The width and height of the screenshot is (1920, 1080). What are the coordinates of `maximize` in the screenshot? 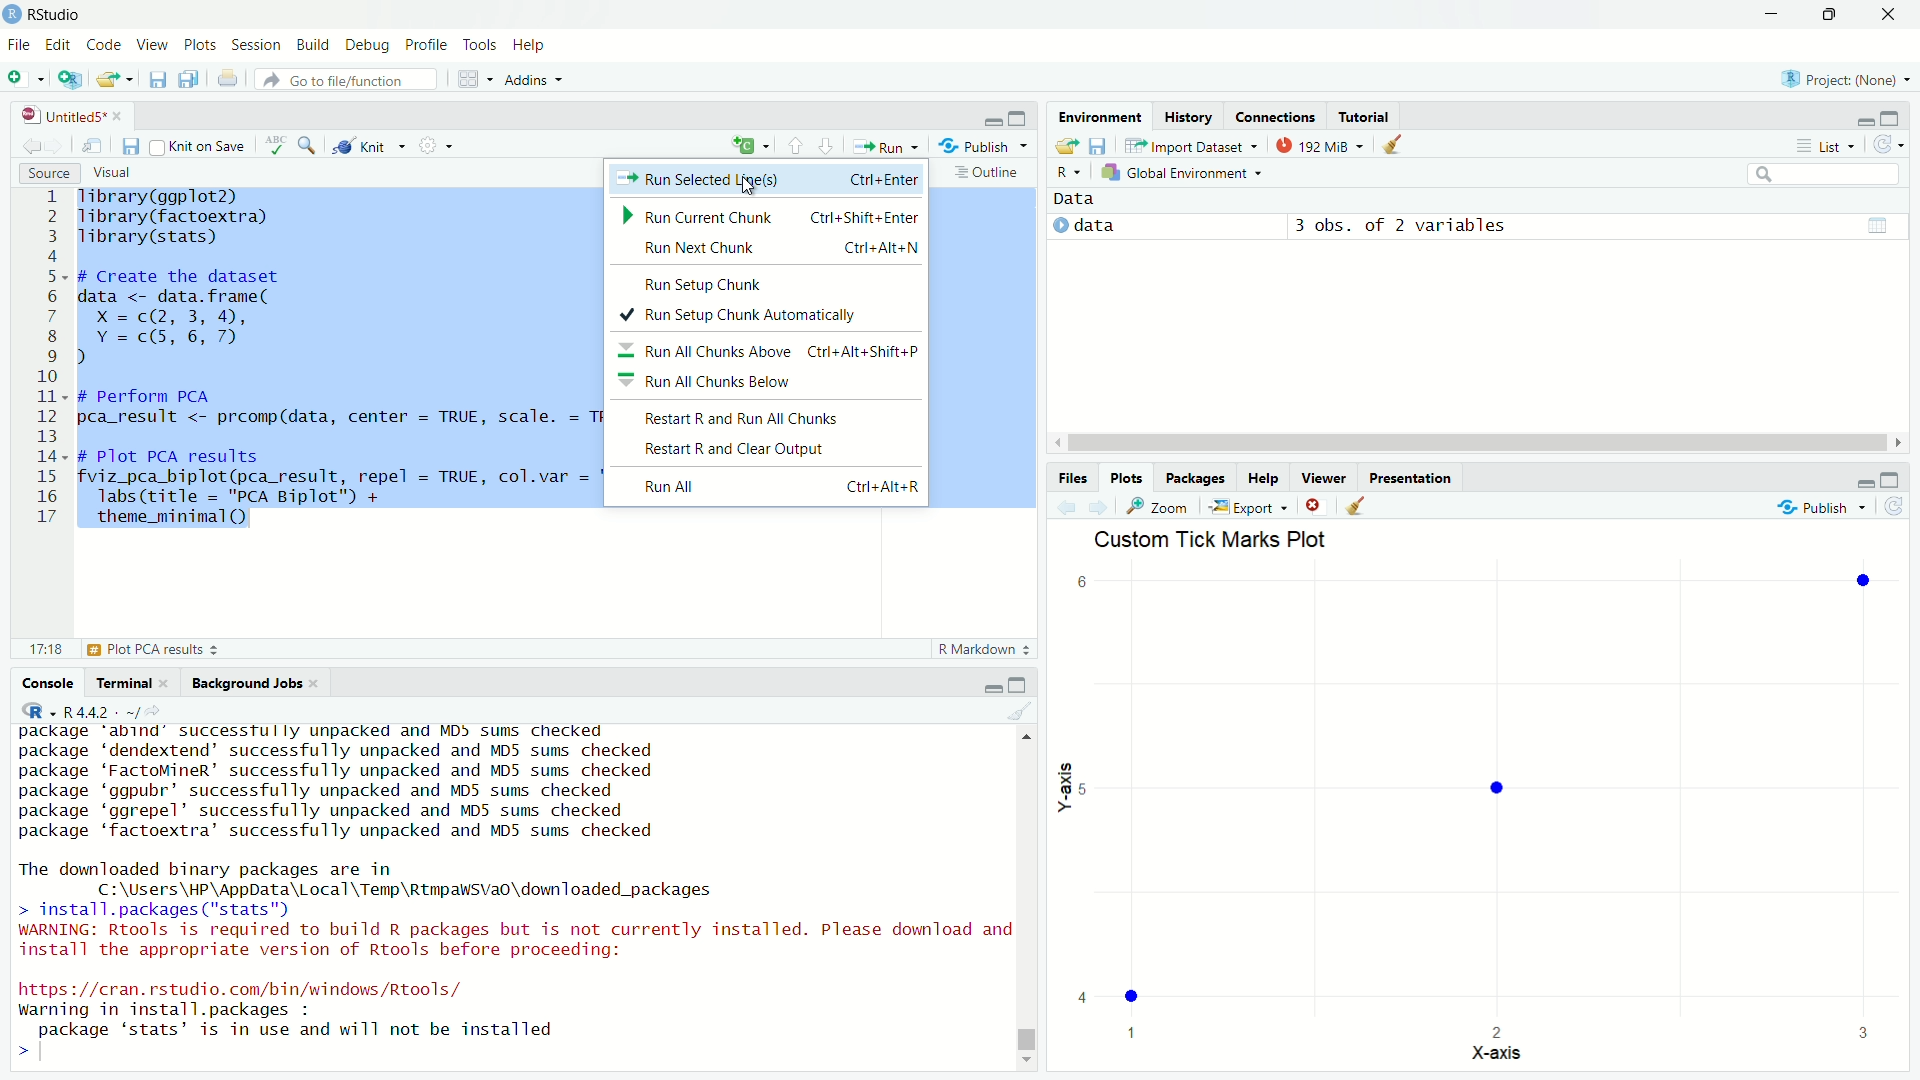 It's located at (1022, 119).